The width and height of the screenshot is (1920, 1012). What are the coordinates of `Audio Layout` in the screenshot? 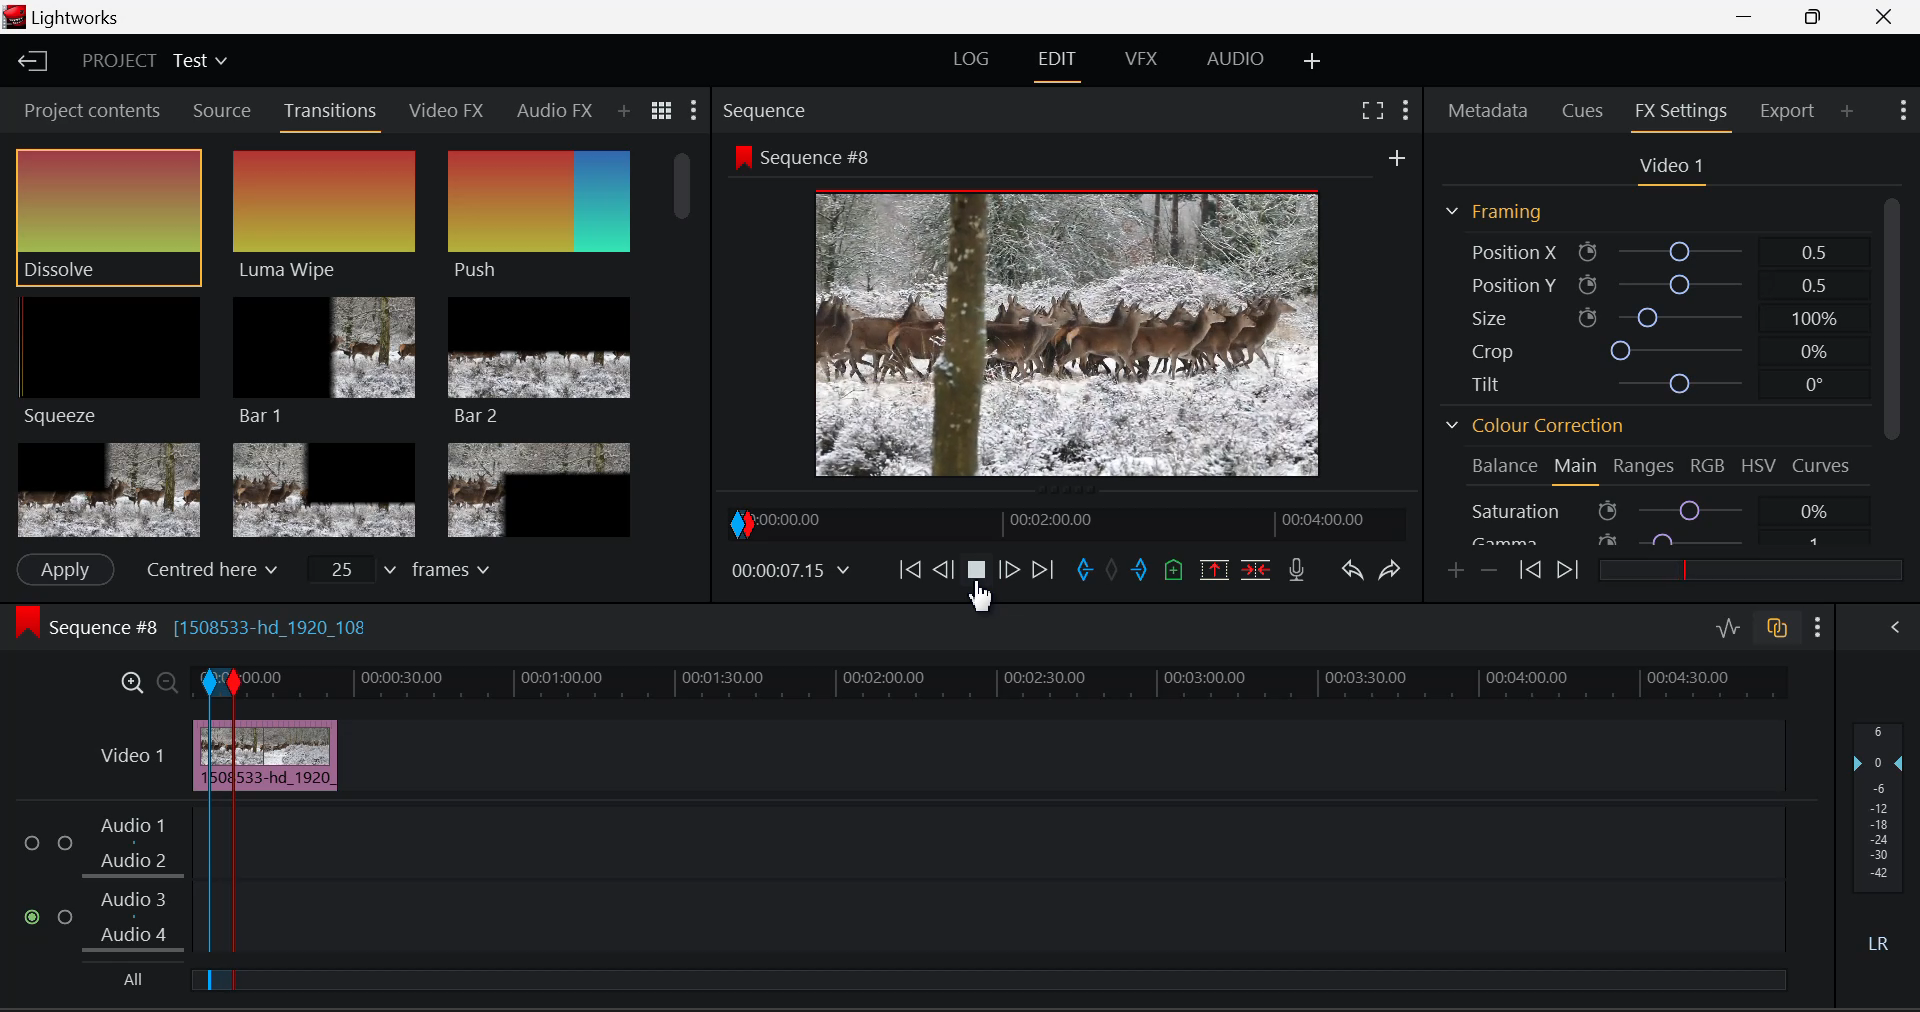 It's located at (1231, 63).